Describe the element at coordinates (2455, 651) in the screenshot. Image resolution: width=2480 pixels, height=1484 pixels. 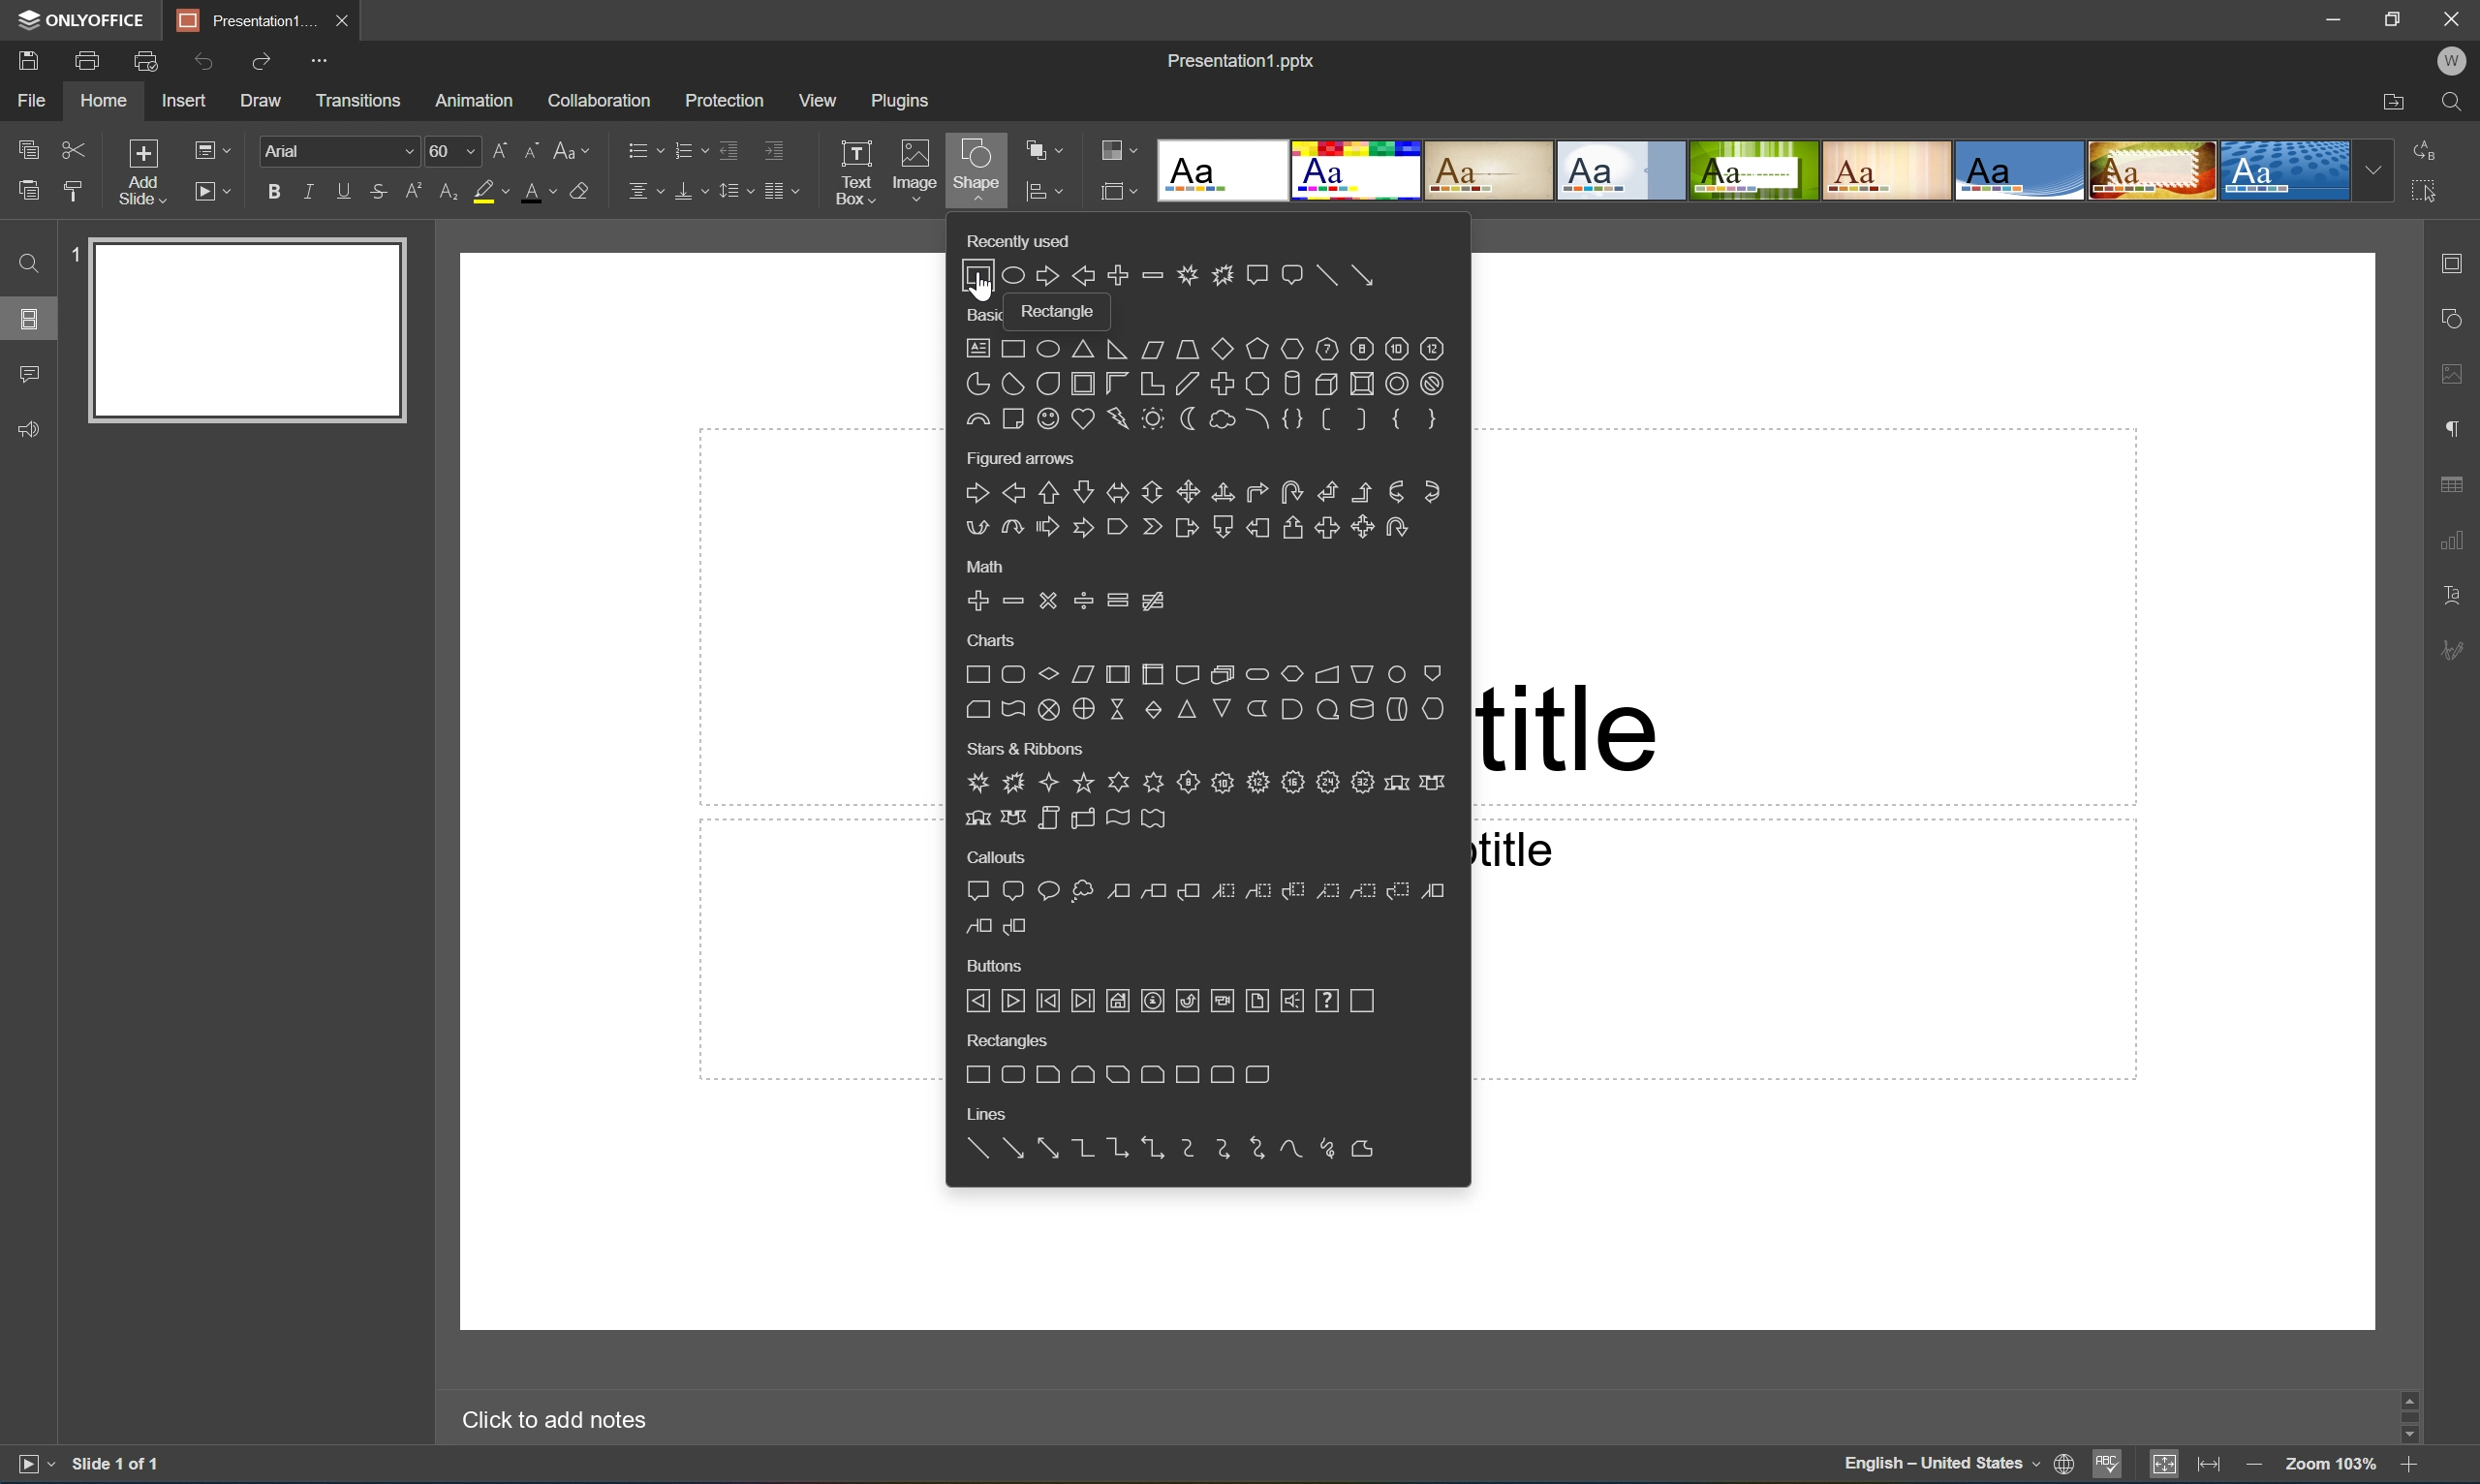
I see `signature settings` at that location.